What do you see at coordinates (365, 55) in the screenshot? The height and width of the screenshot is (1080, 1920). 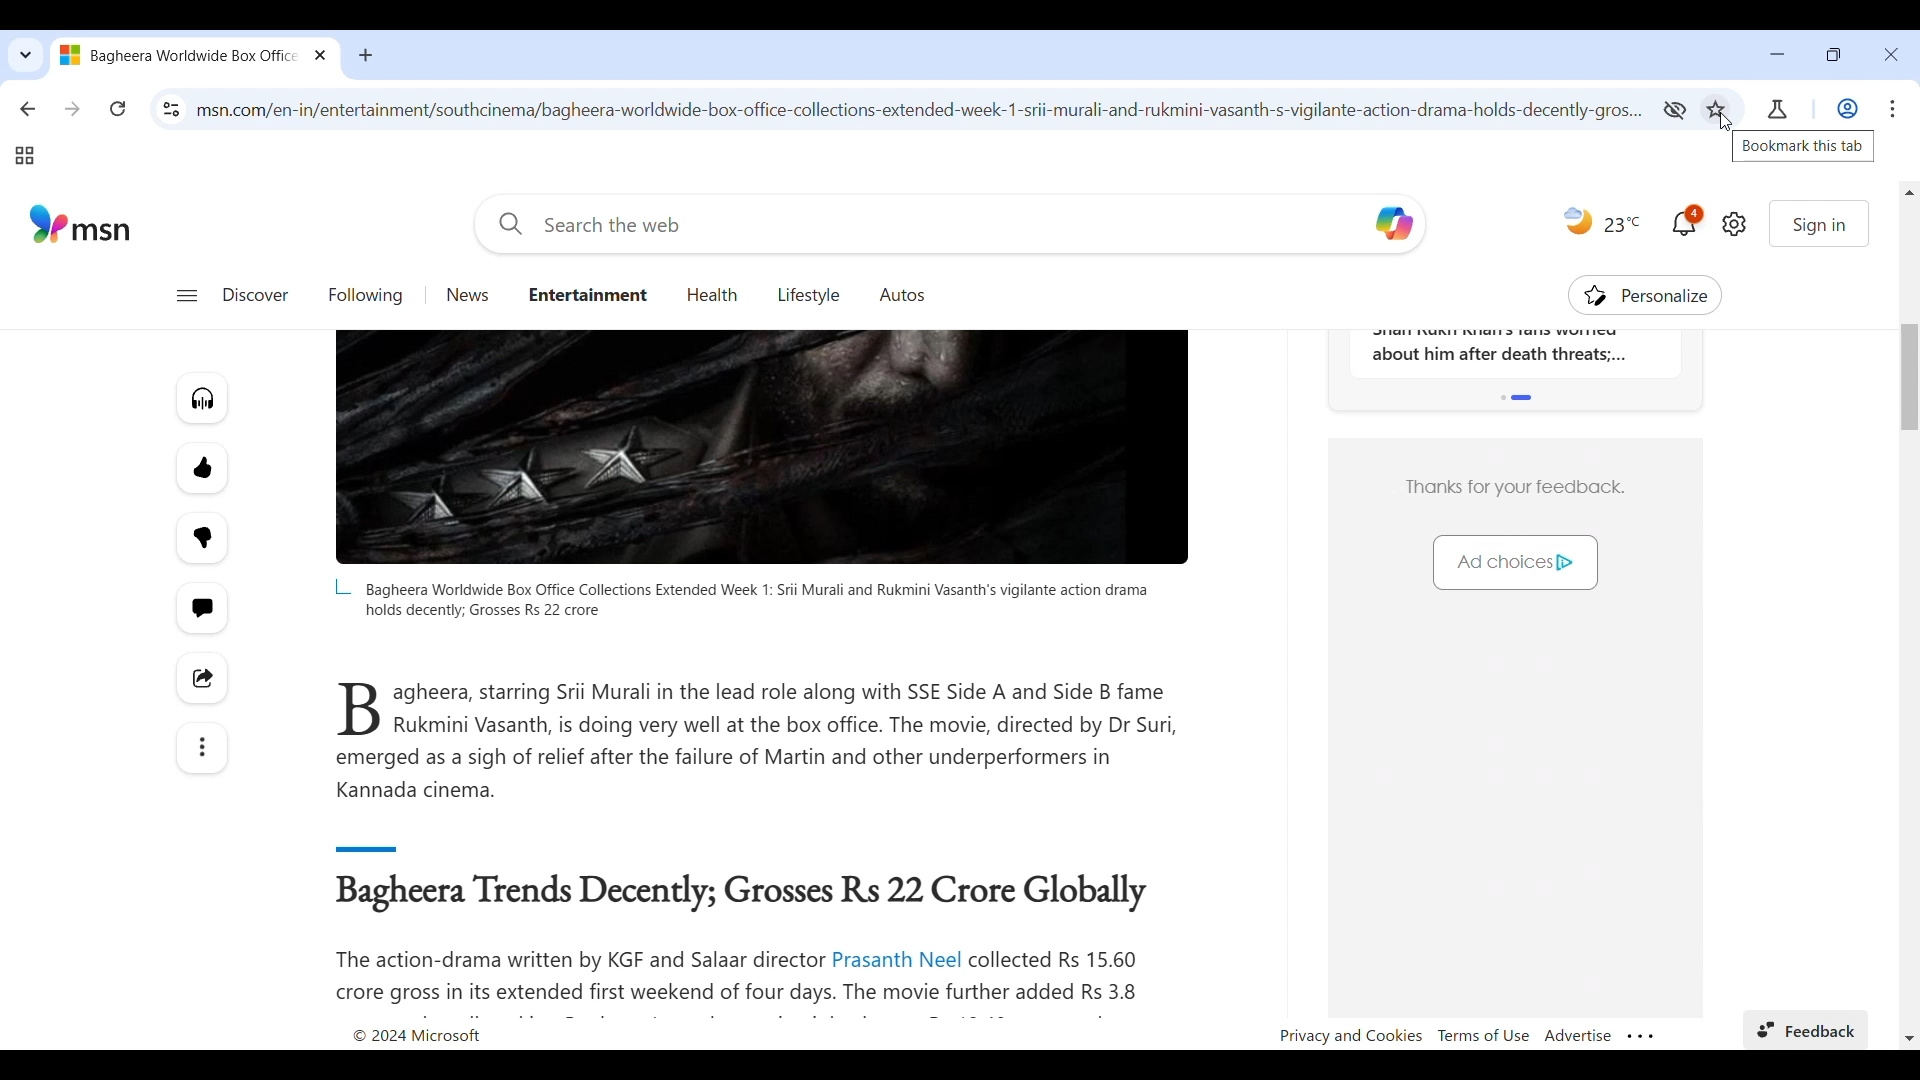 I see `Add tab` at bounding box center [365, 55].